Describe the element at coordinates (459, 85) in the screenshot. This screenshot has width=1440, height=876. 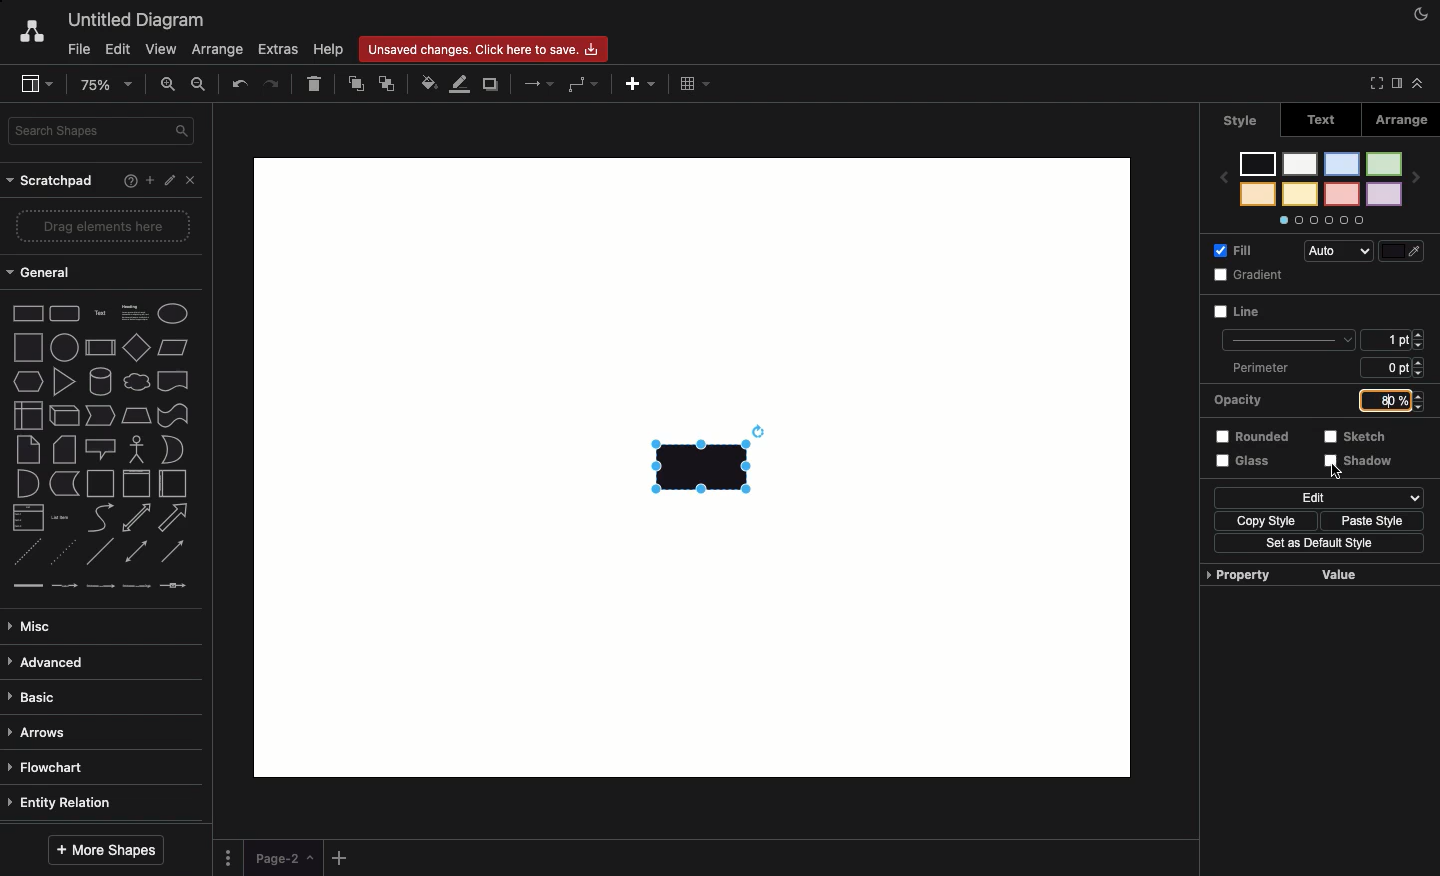
I see `Line color` at that location.